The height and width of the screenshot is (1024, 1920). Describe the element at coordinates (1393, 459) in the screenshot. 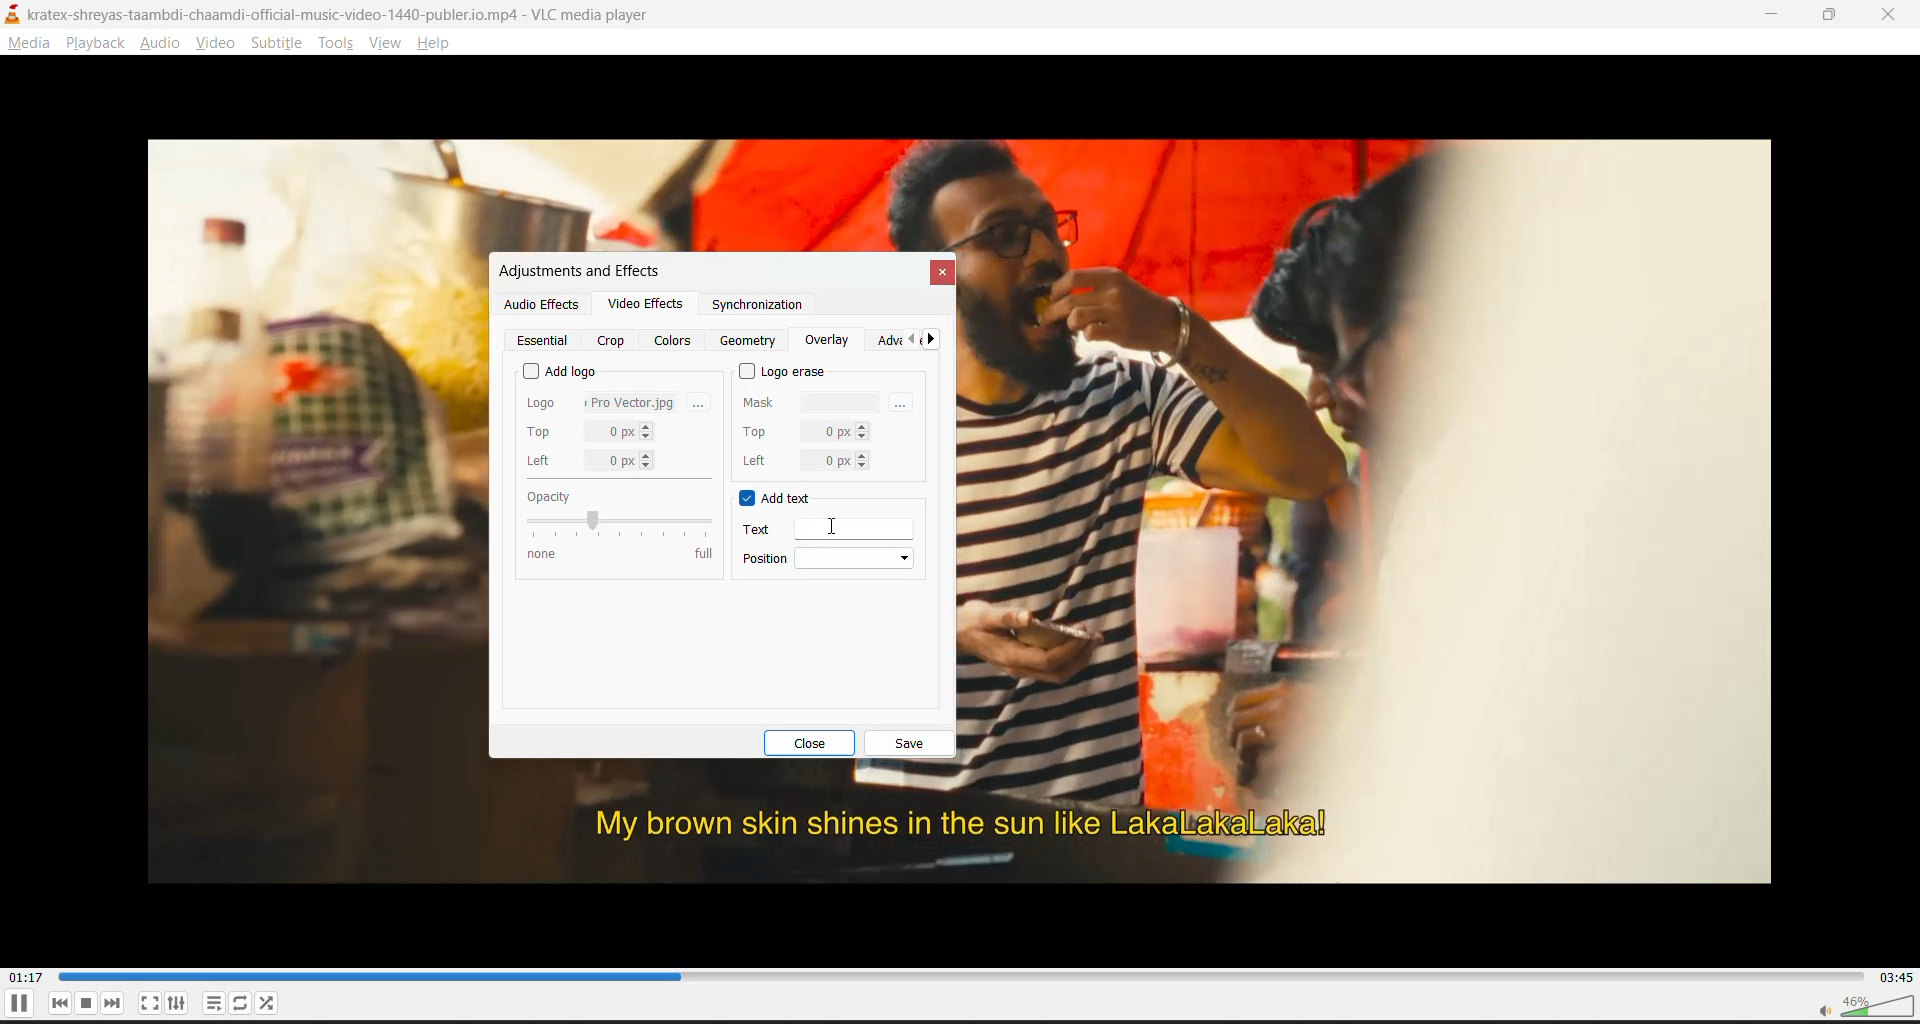

I see `Image of a man eating` at that location.